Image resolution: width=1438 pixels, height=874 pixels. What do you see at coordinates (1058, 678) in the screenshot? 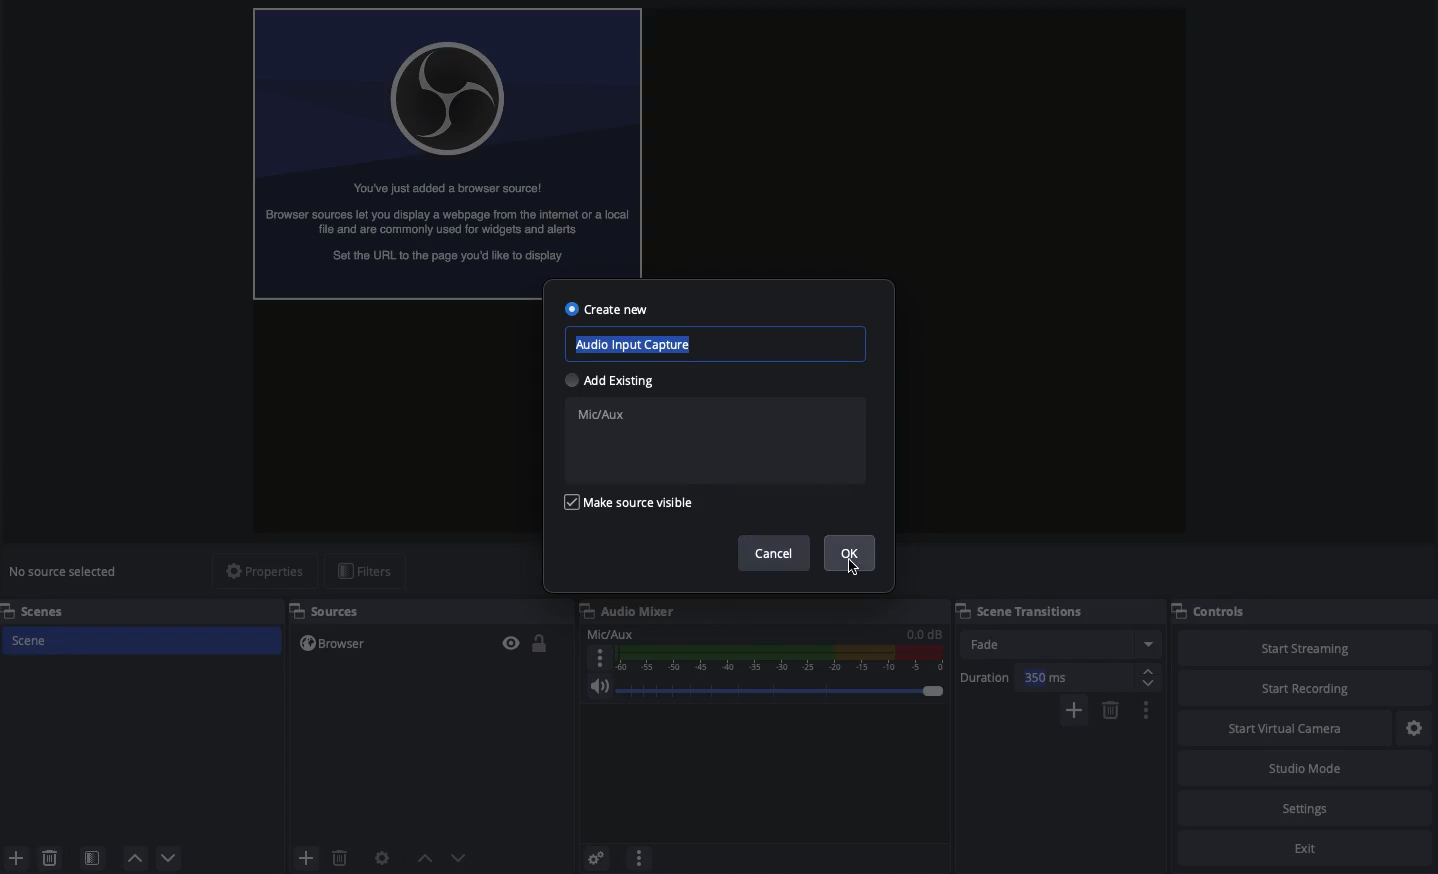
I see `Duration` at bounding box center [1058, 678].